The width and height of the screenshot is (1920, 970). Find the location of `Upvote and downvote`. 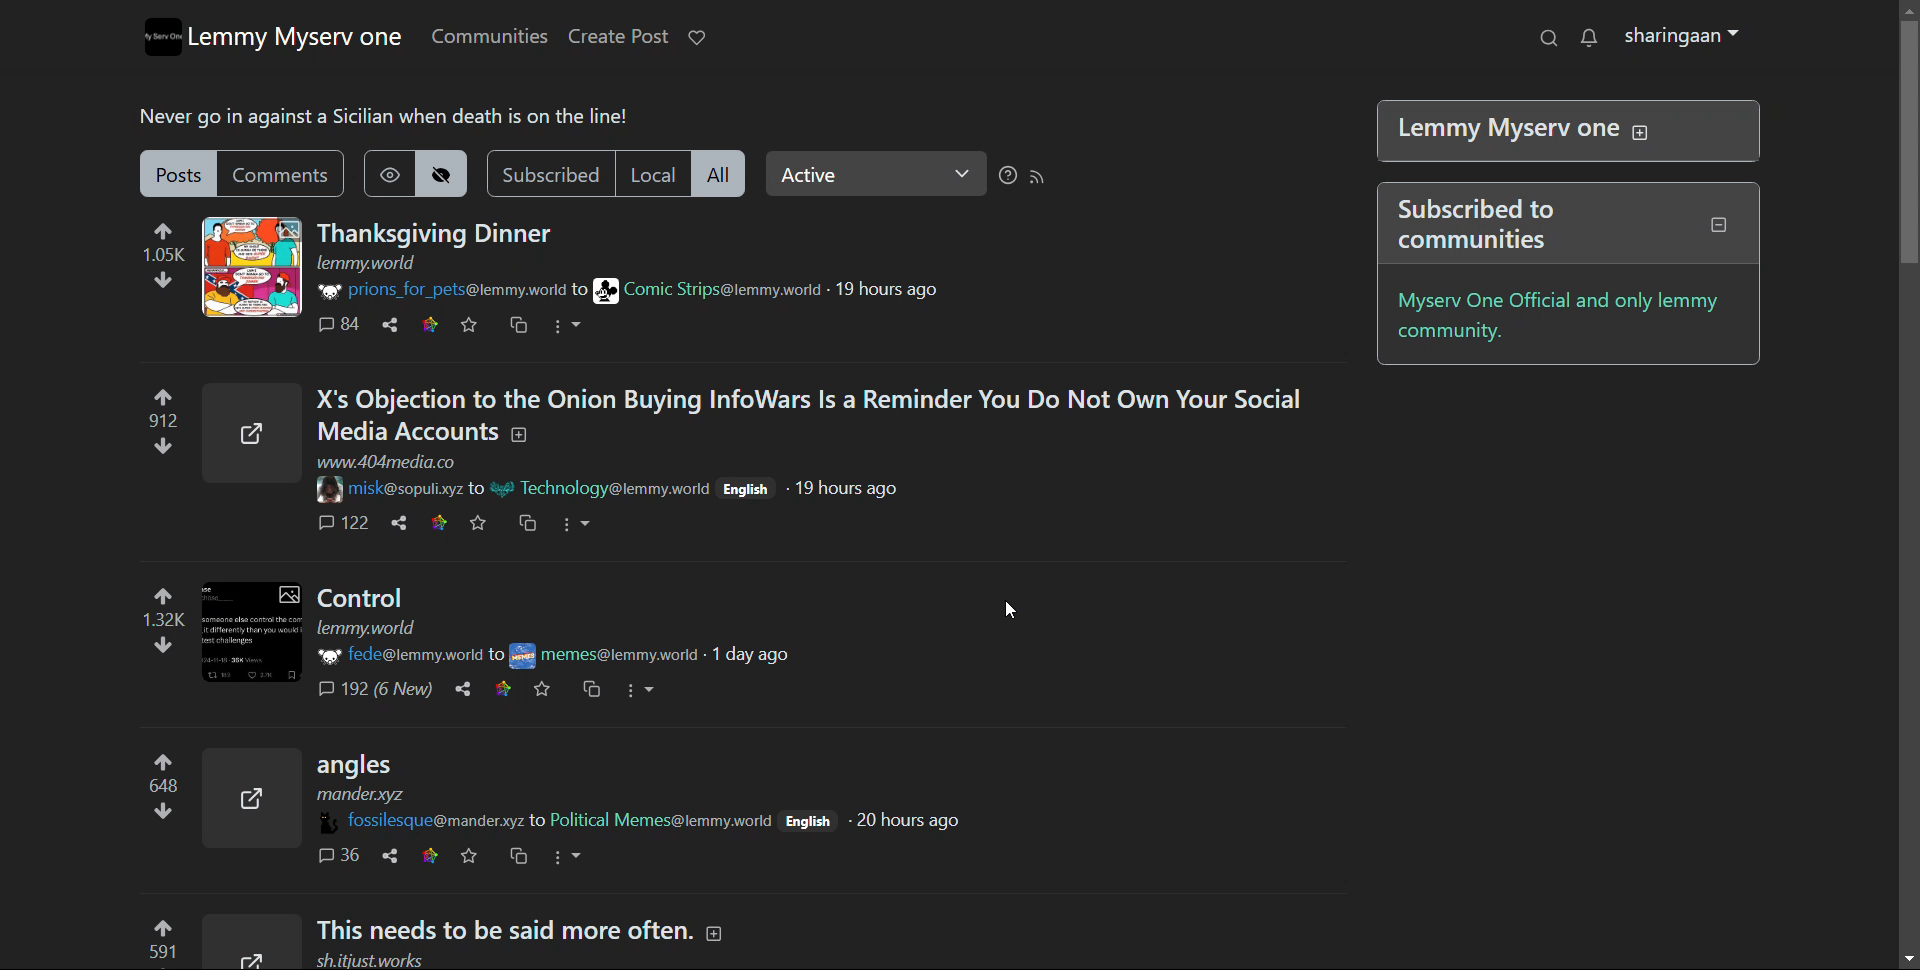

Upvote and downvote is located at coordinates (148, 425).